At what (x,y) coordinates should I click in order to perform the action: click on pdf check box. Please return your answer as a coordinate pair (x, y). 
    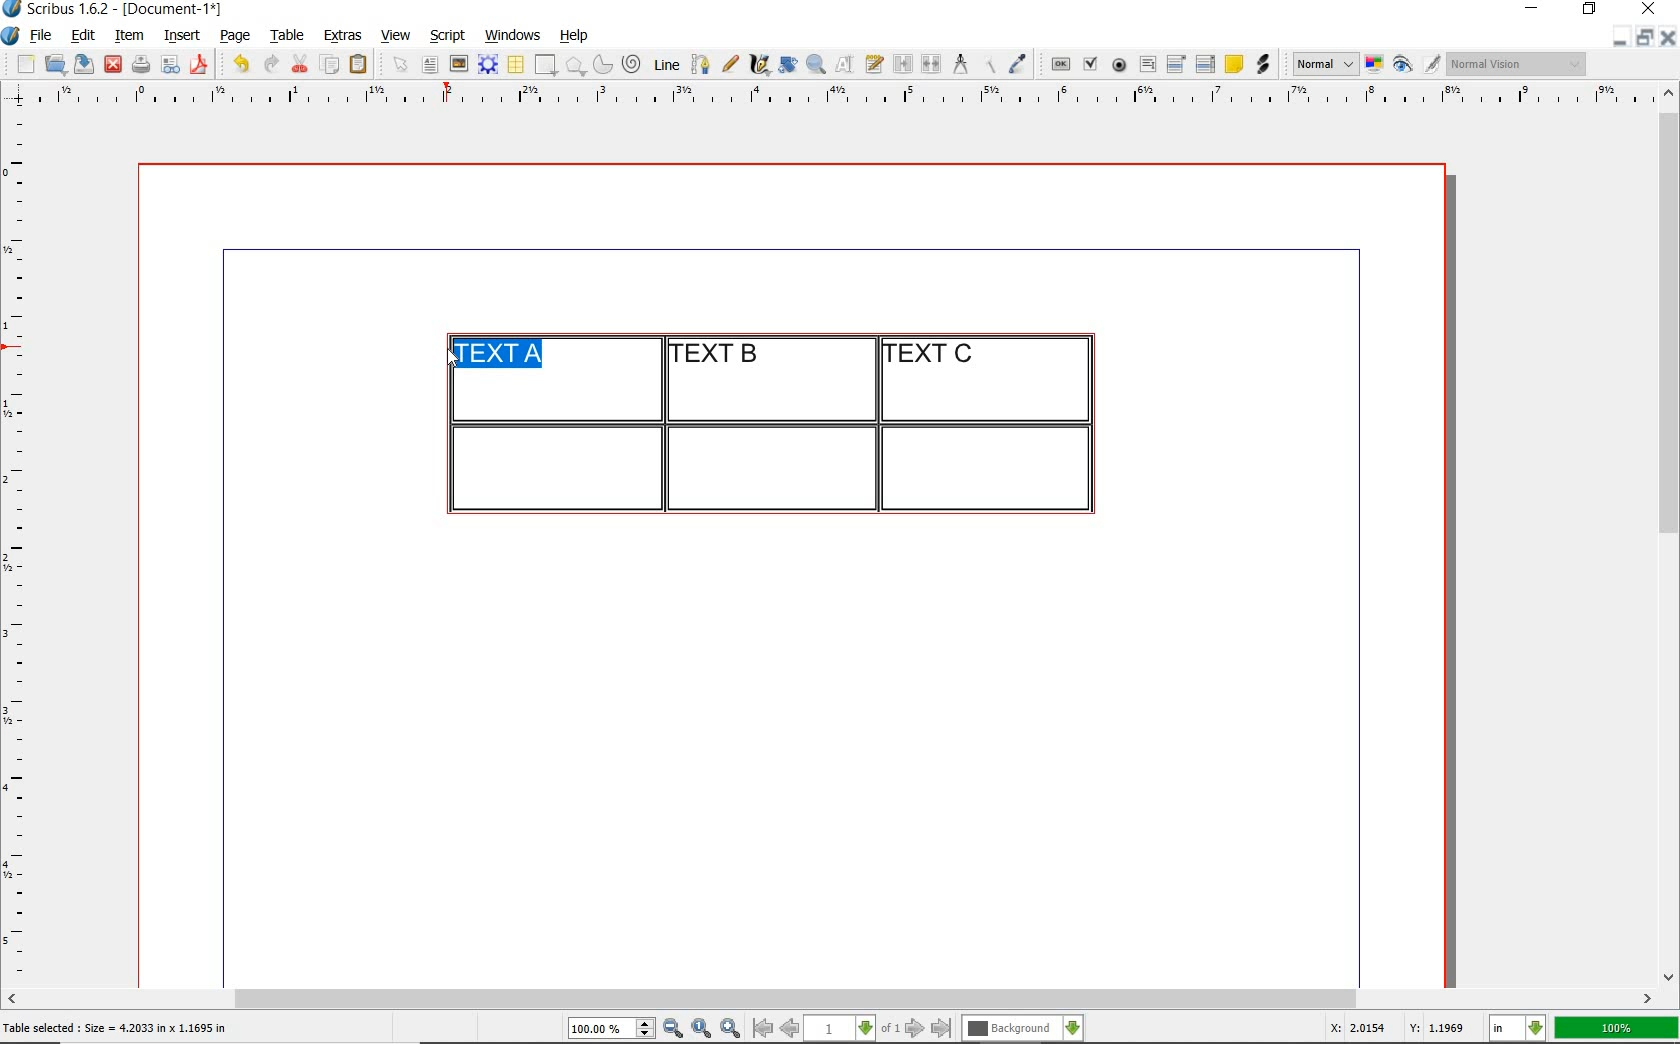
    Looking at the image, I should click on (1089, 65).